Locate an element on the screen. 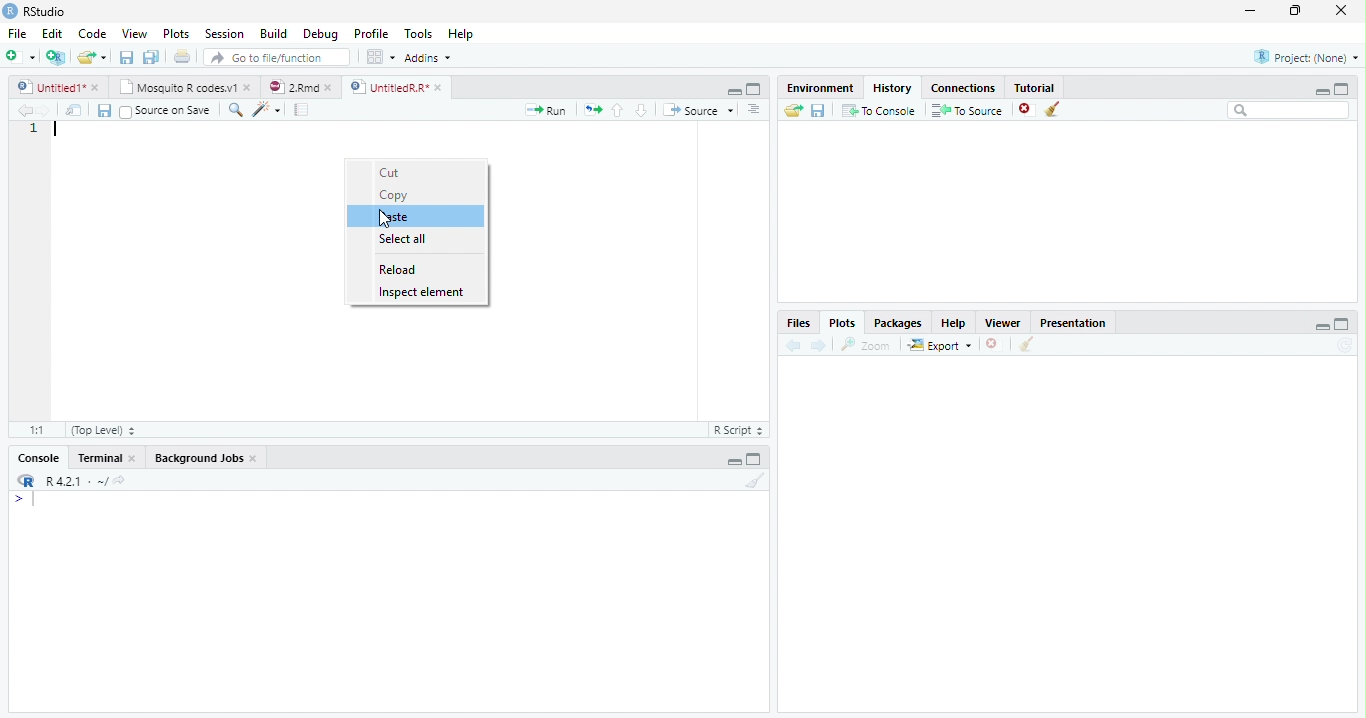  Session is located at coordinates (226, 34).